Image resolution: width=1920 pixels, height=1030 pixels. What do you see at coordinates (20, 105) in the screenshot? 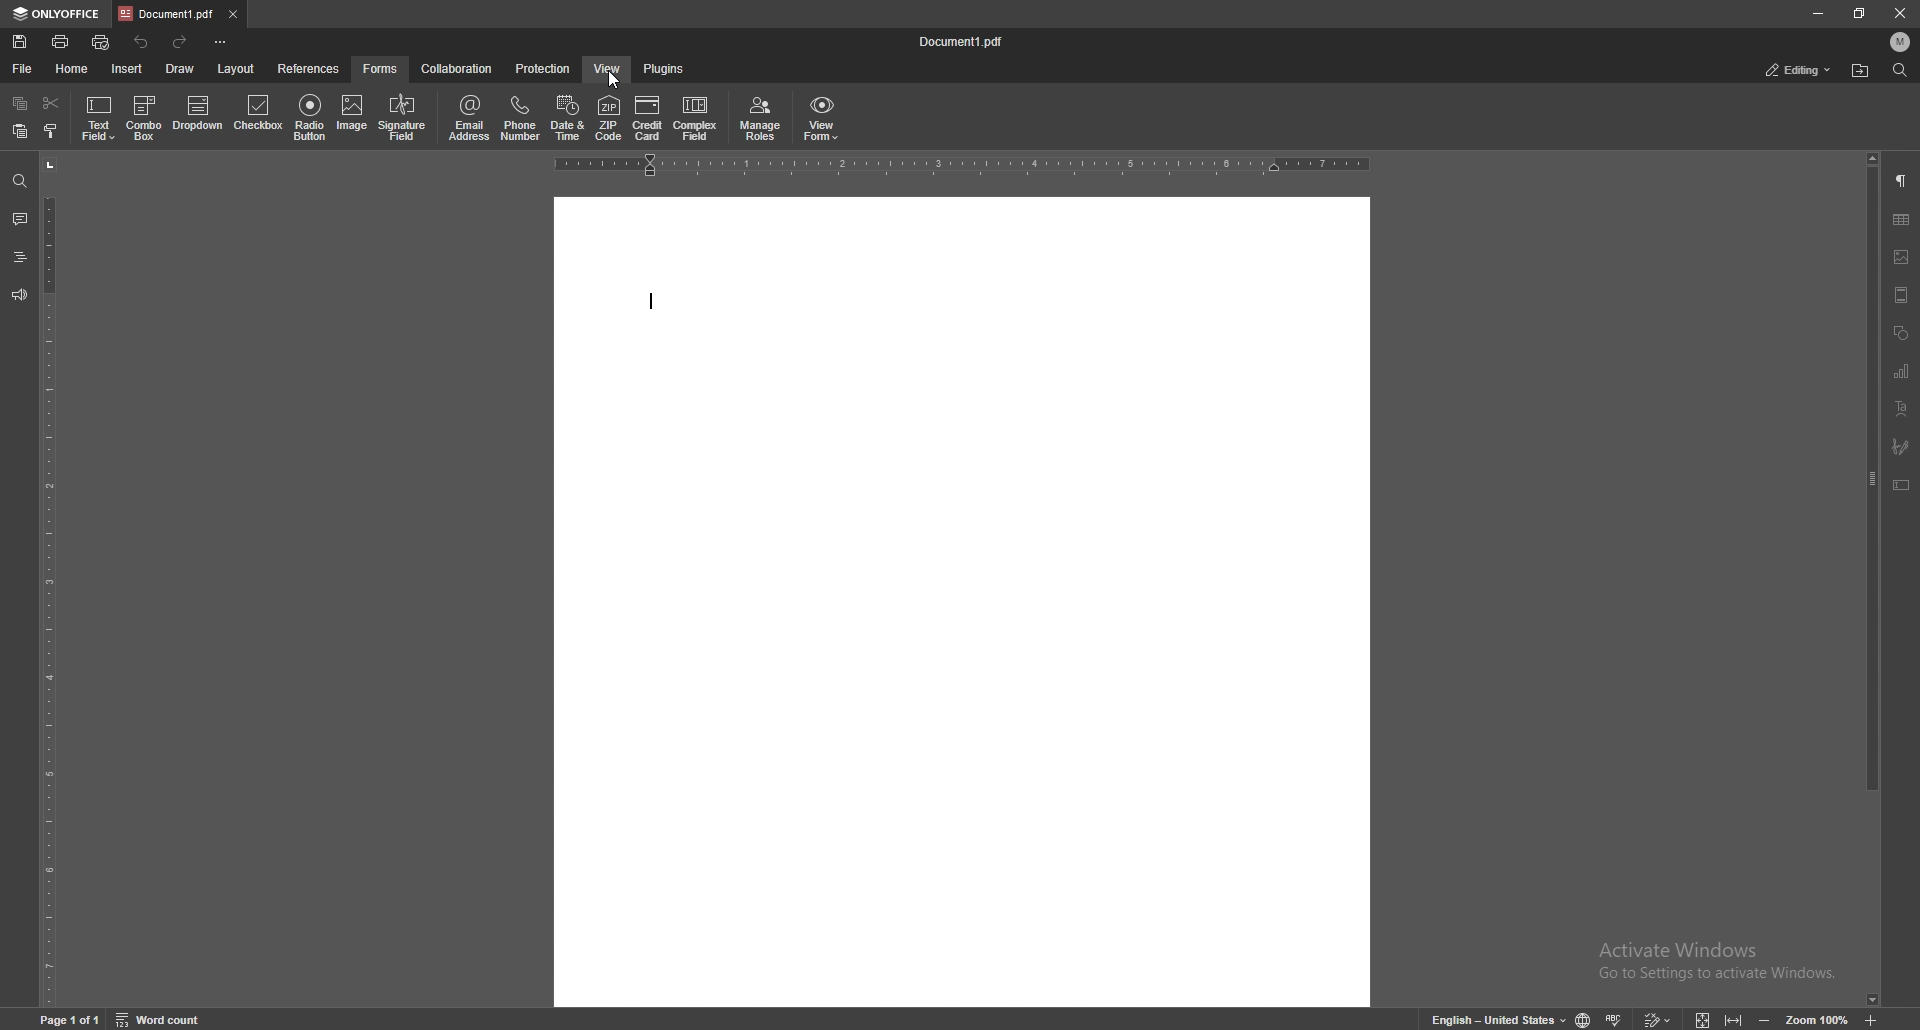
I see `copy` at bounding box center [20, 105].